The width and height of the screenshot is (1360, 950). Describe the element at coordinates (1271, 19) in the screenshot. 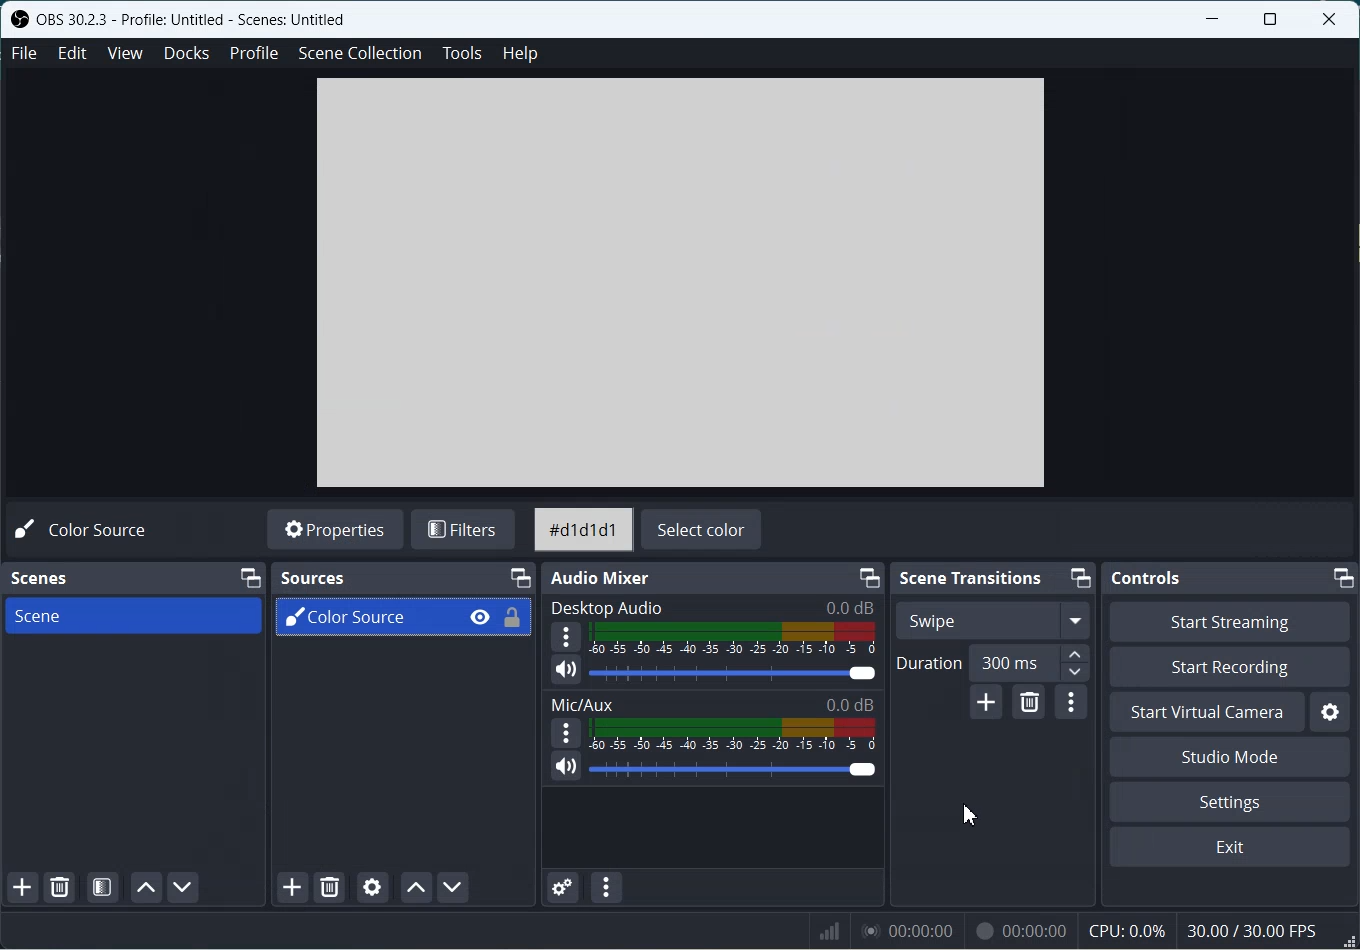

I see `Maximize` at that location.